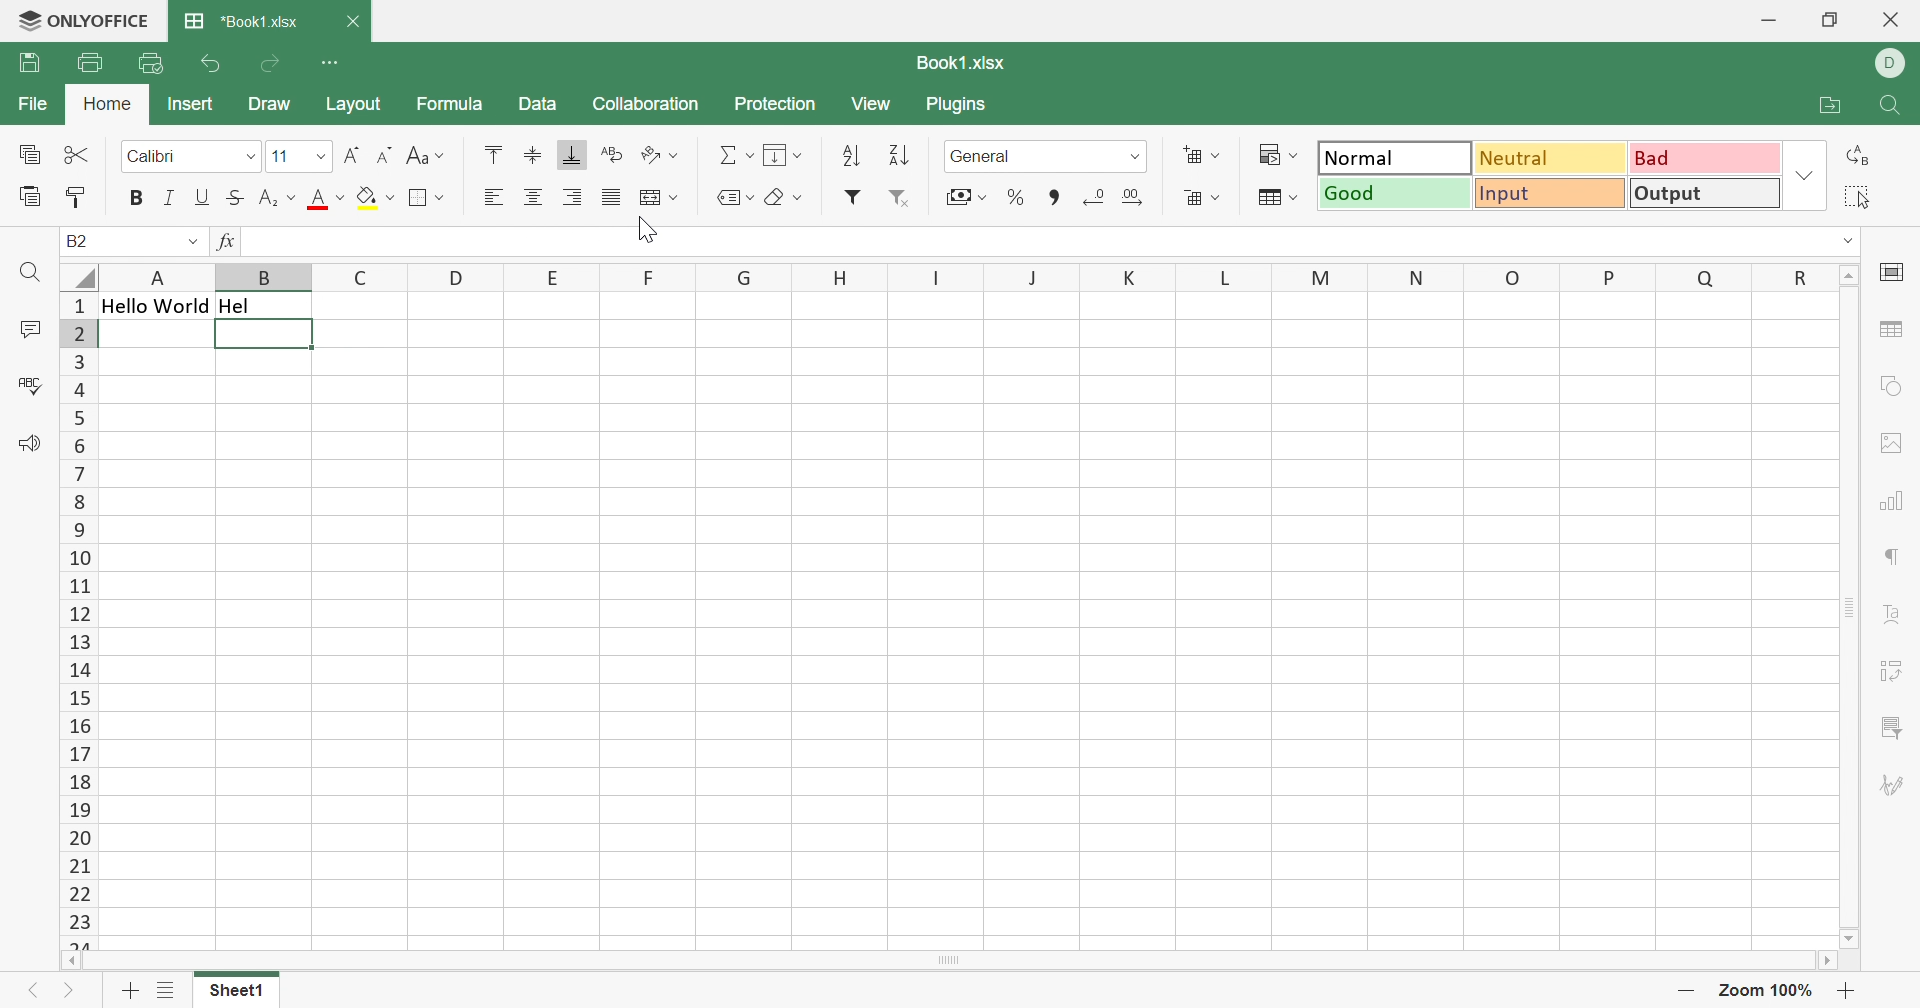 The height and width of the screenshot is (1008, 1920). I want to click on Copy, so click(30, 156).